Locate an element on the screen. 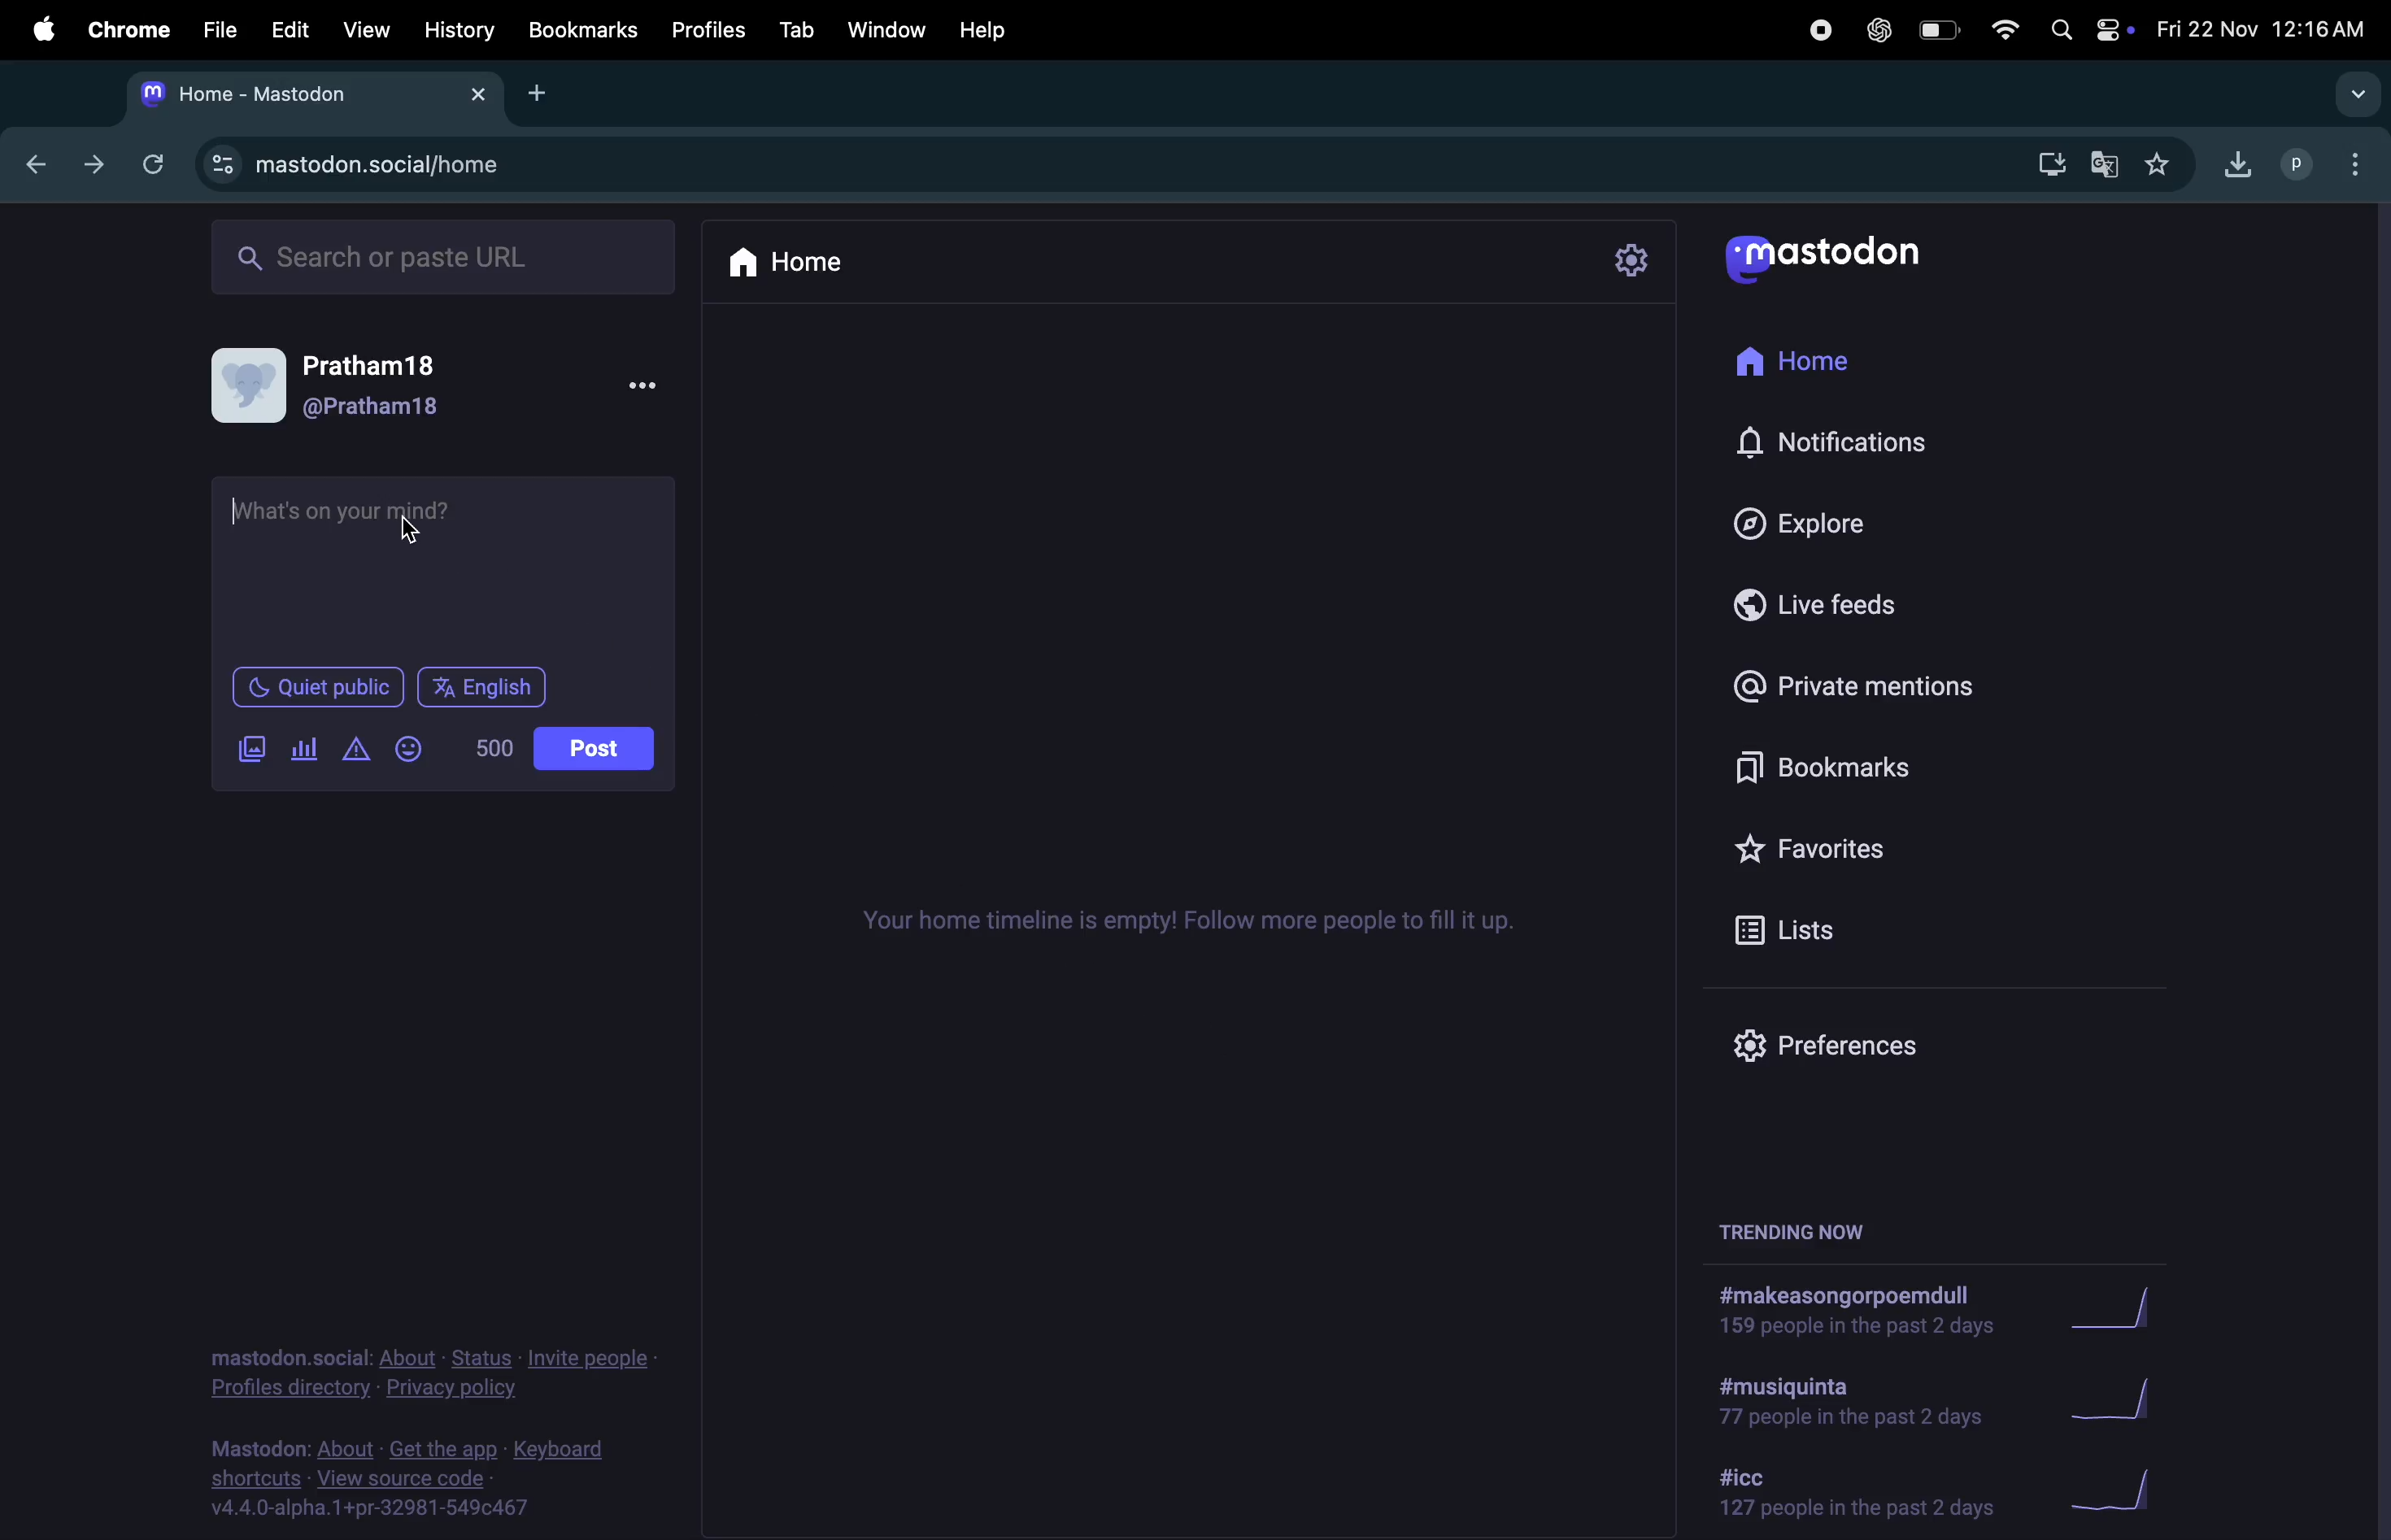 Image resolution: width=2391 pixels, height=1540 pixels. hashtags is located at coordinates (1836, 1308).